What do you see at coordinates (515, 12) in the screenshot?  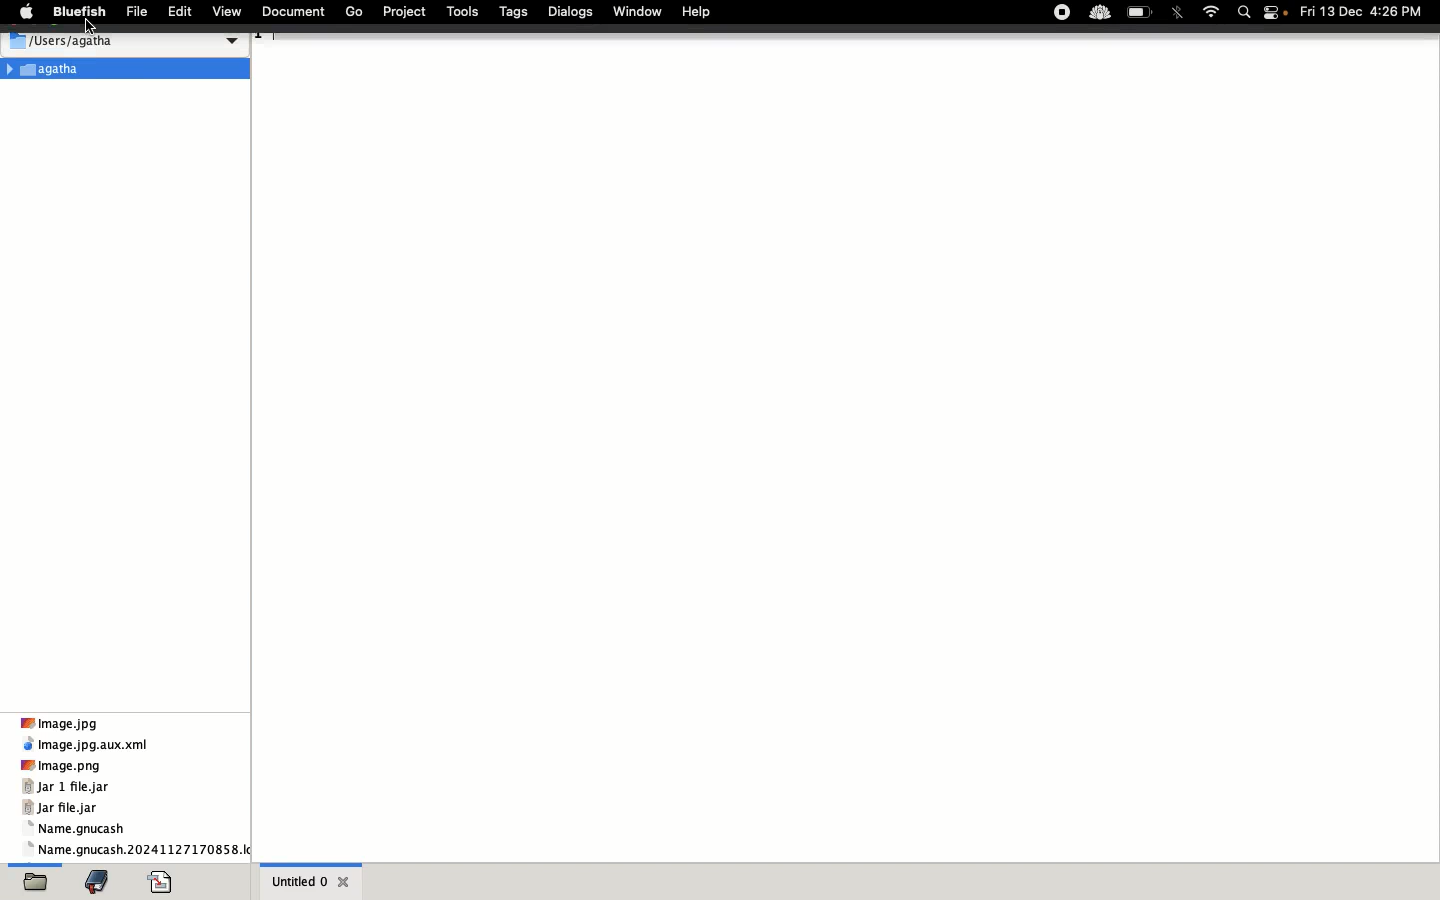 I see `Tags` at bounding box center [515, 12].